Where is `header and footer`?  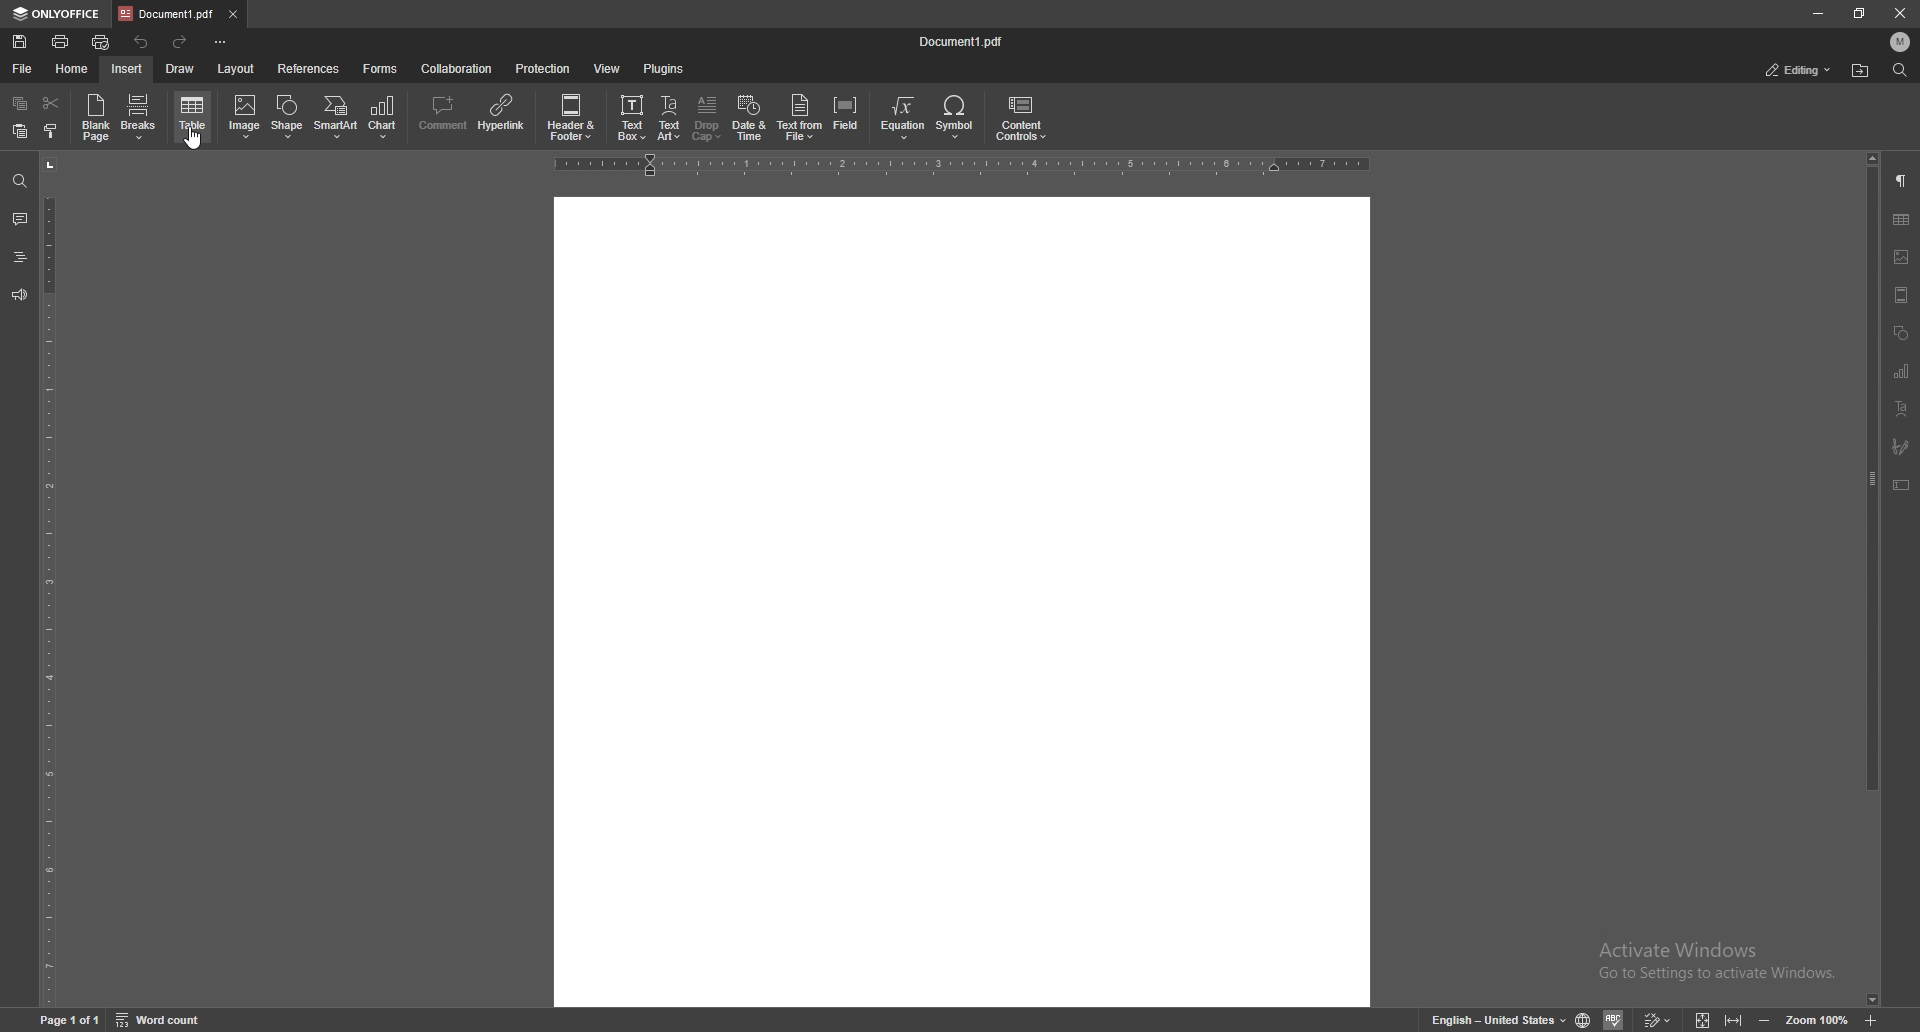 header and footer is located at coordinates (573, 118).